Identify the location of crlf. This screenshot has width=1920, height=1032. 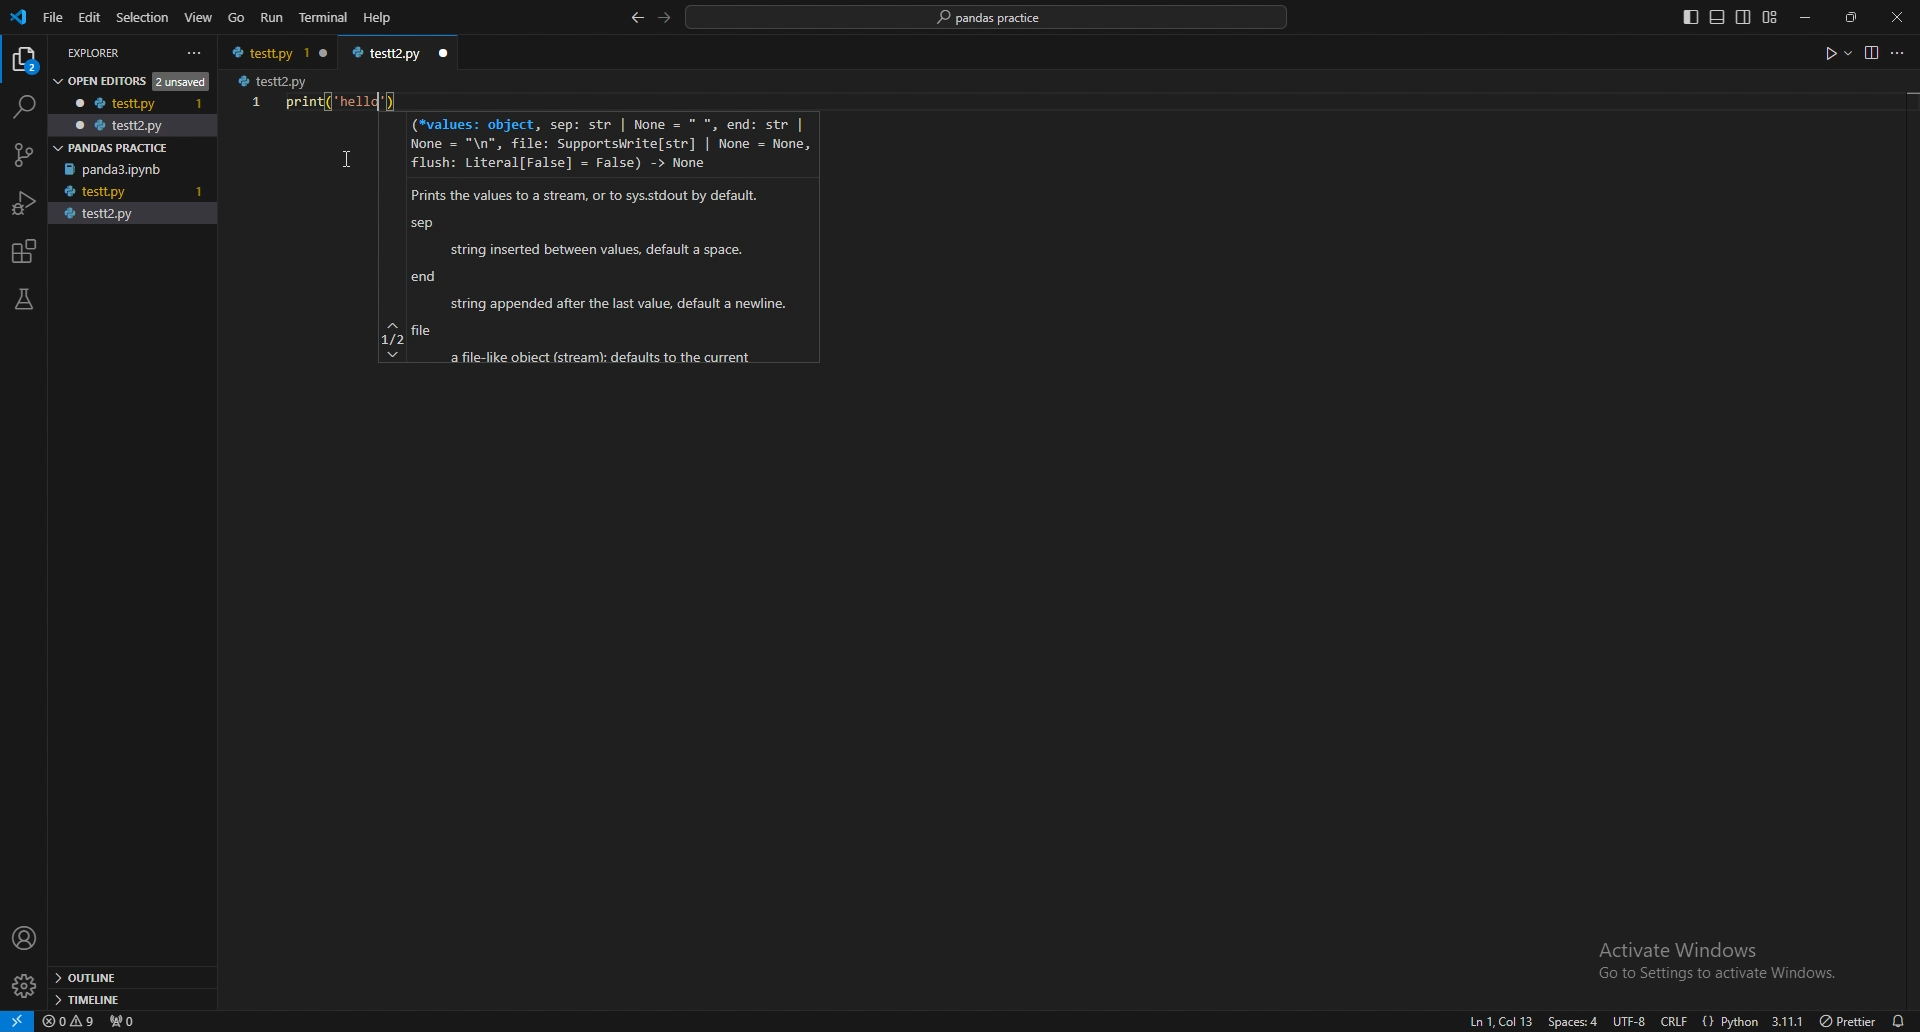
(1676, 1020).